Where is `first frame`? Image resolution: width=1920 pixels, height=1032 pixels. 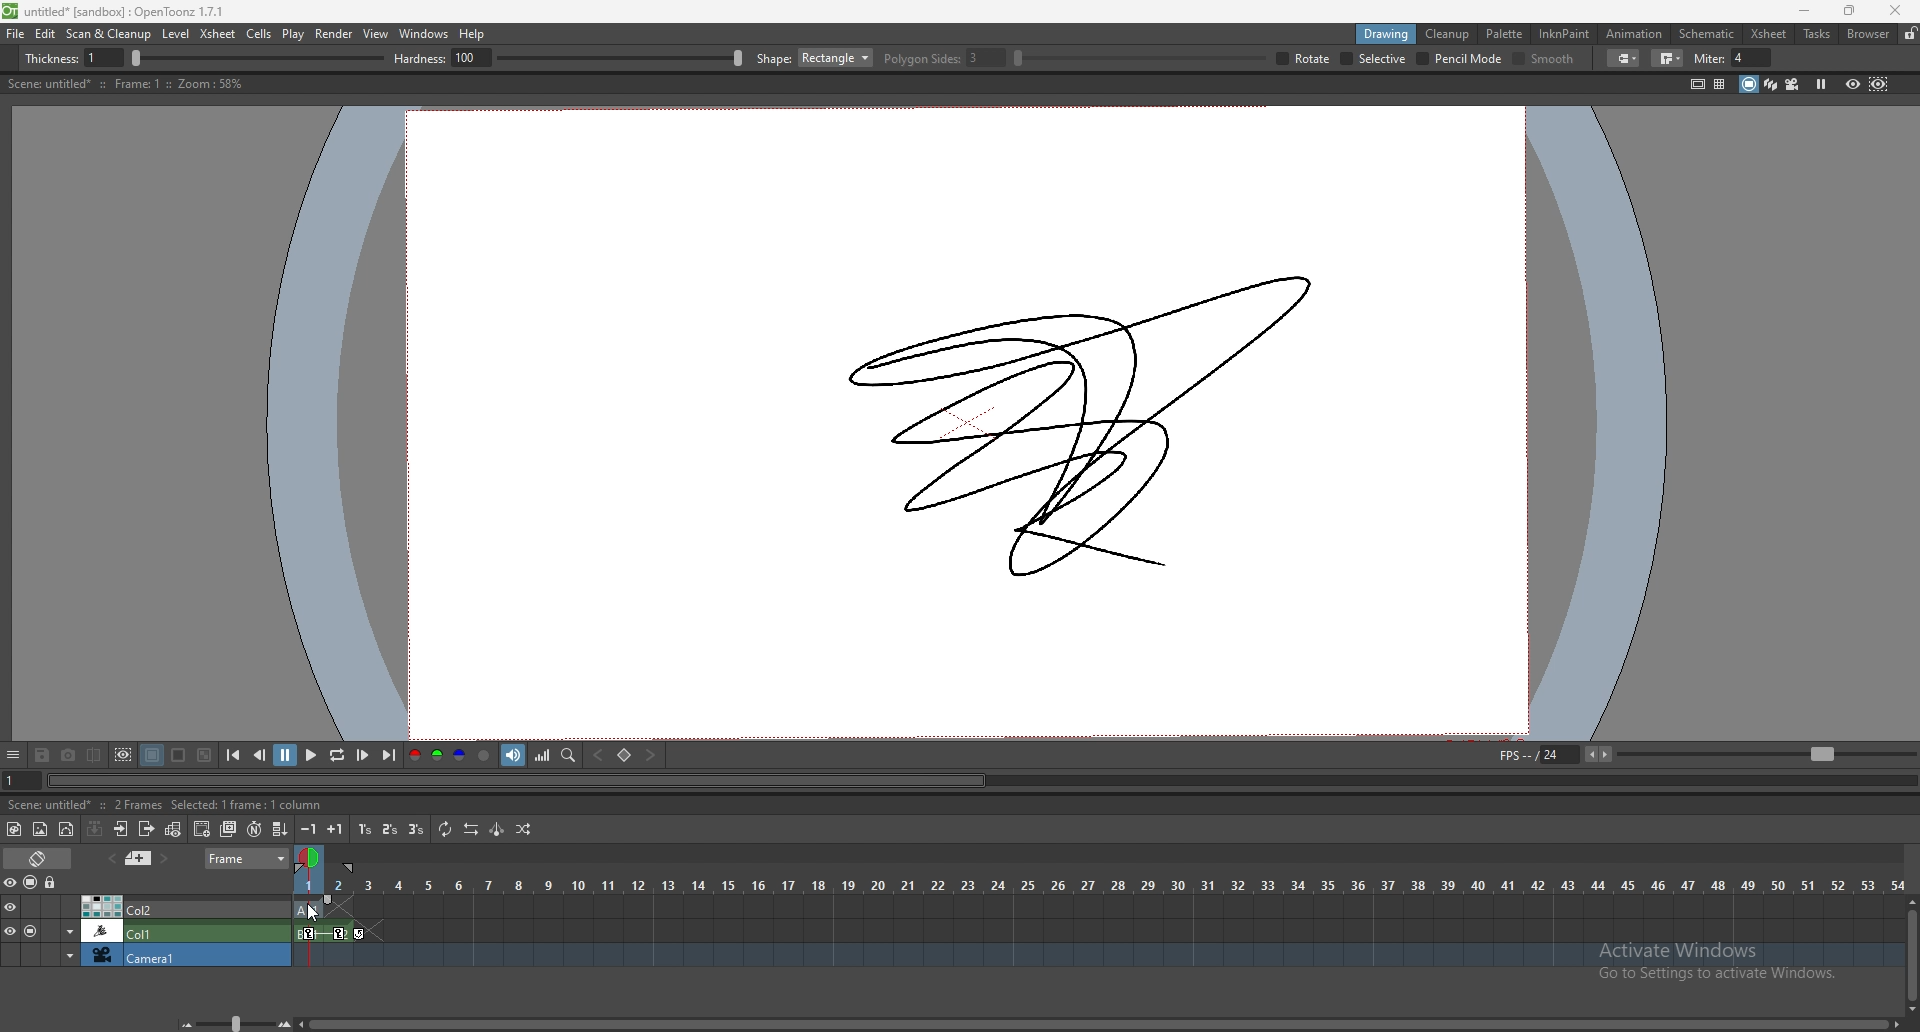 first frame is located at coordinates (233, 755).